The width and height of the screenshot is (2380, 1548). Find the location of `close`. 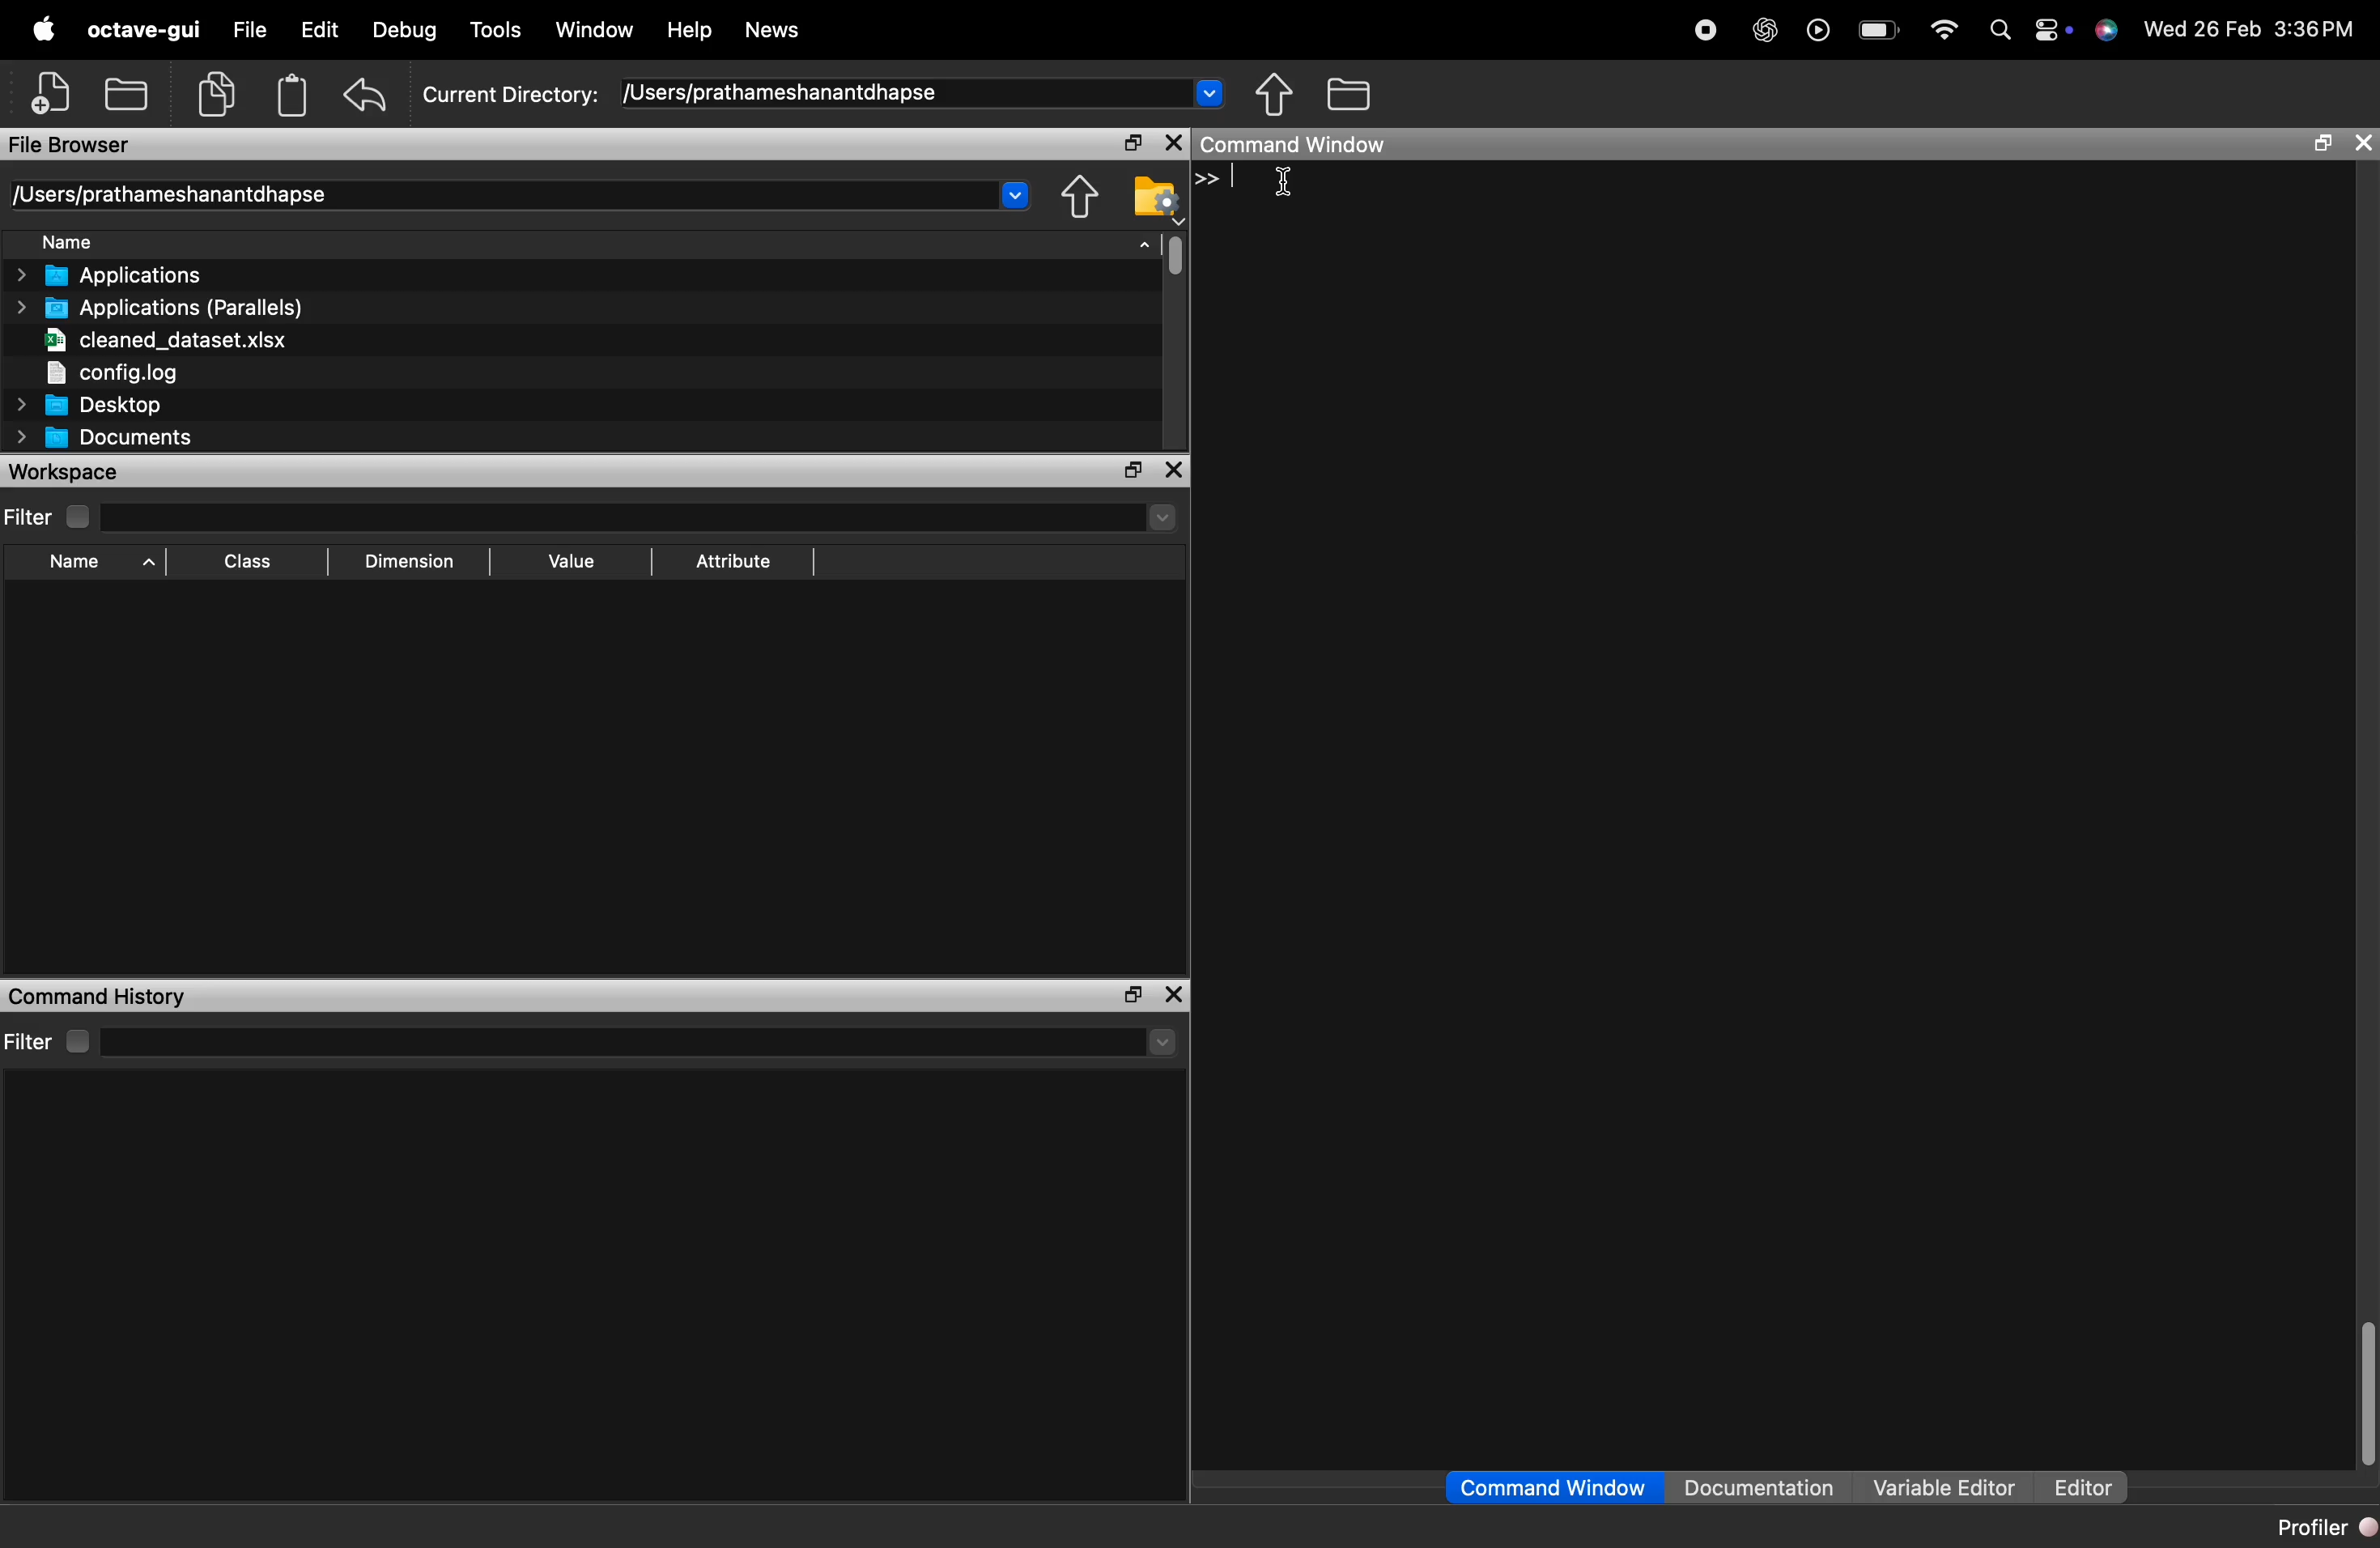

close is located at coordinates (1171, 471).